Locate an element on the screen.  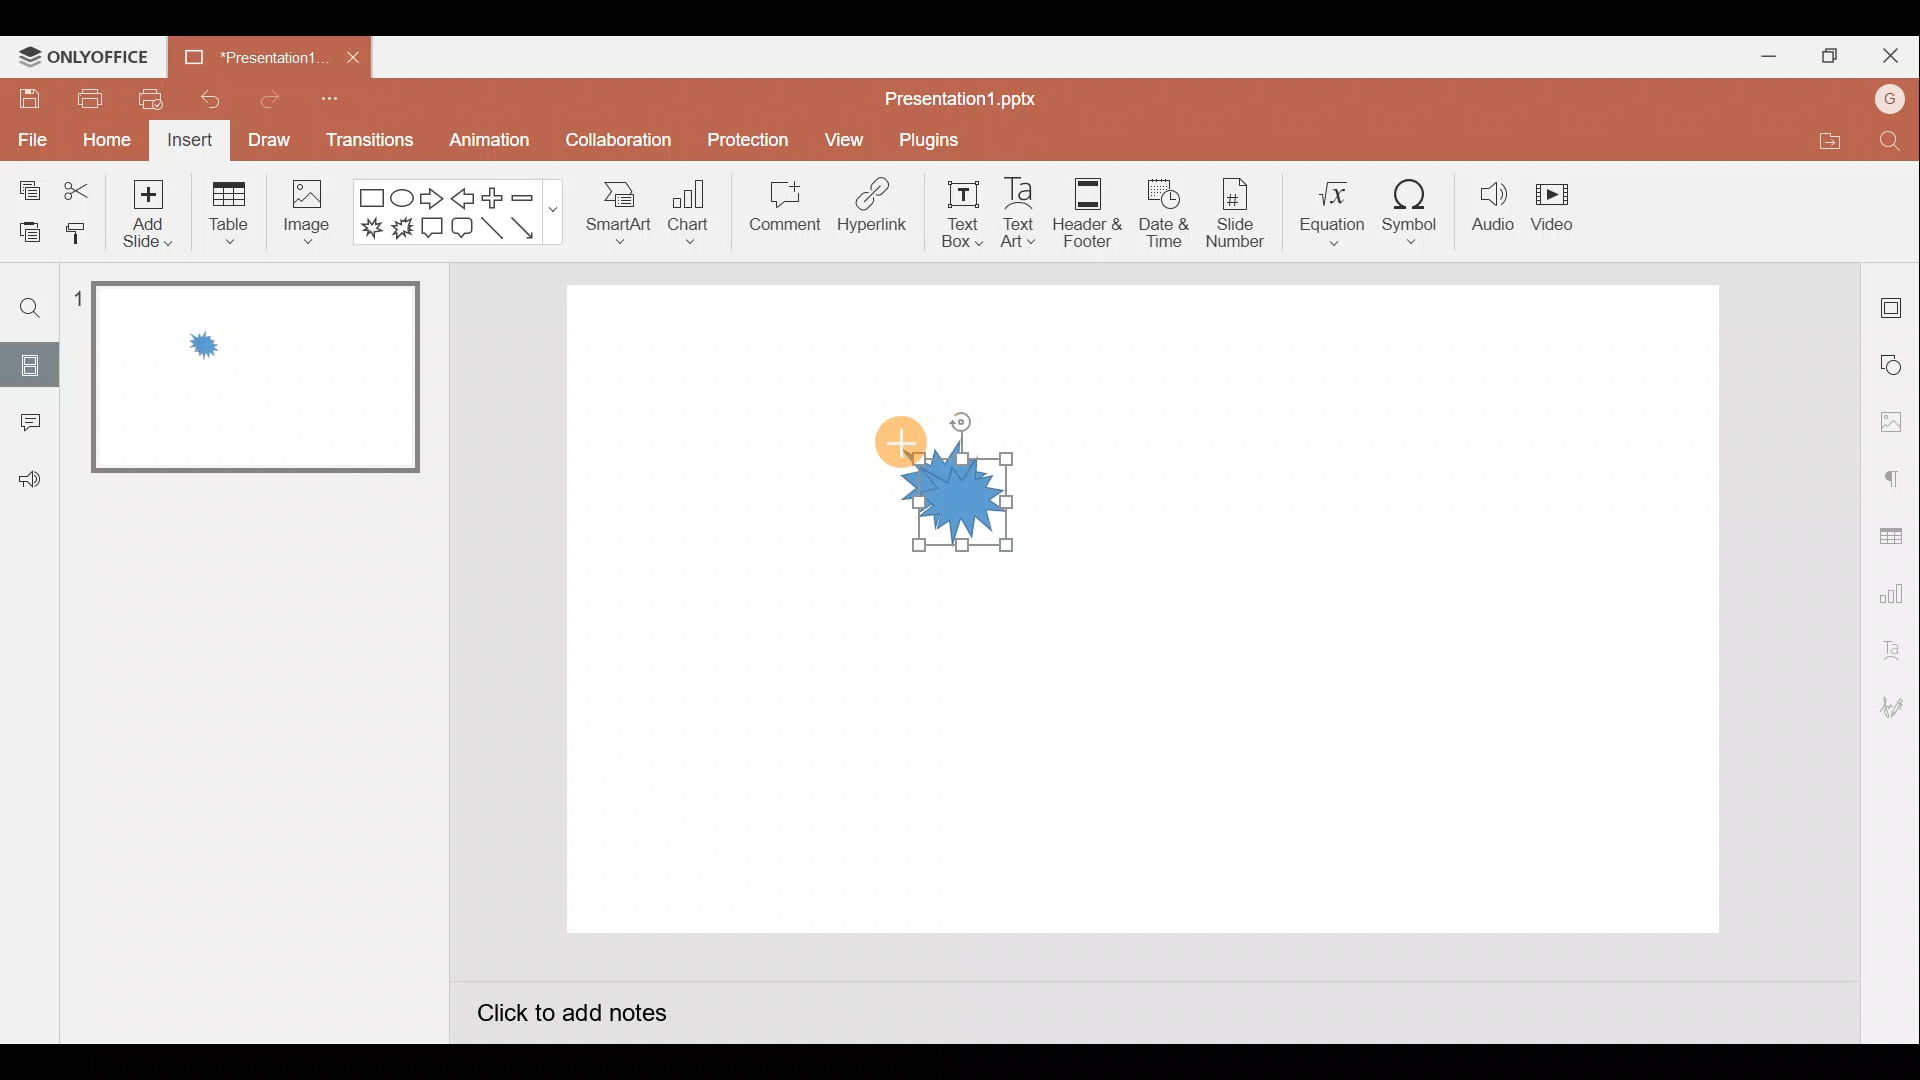
Comment is located at coordinates (781, 214).